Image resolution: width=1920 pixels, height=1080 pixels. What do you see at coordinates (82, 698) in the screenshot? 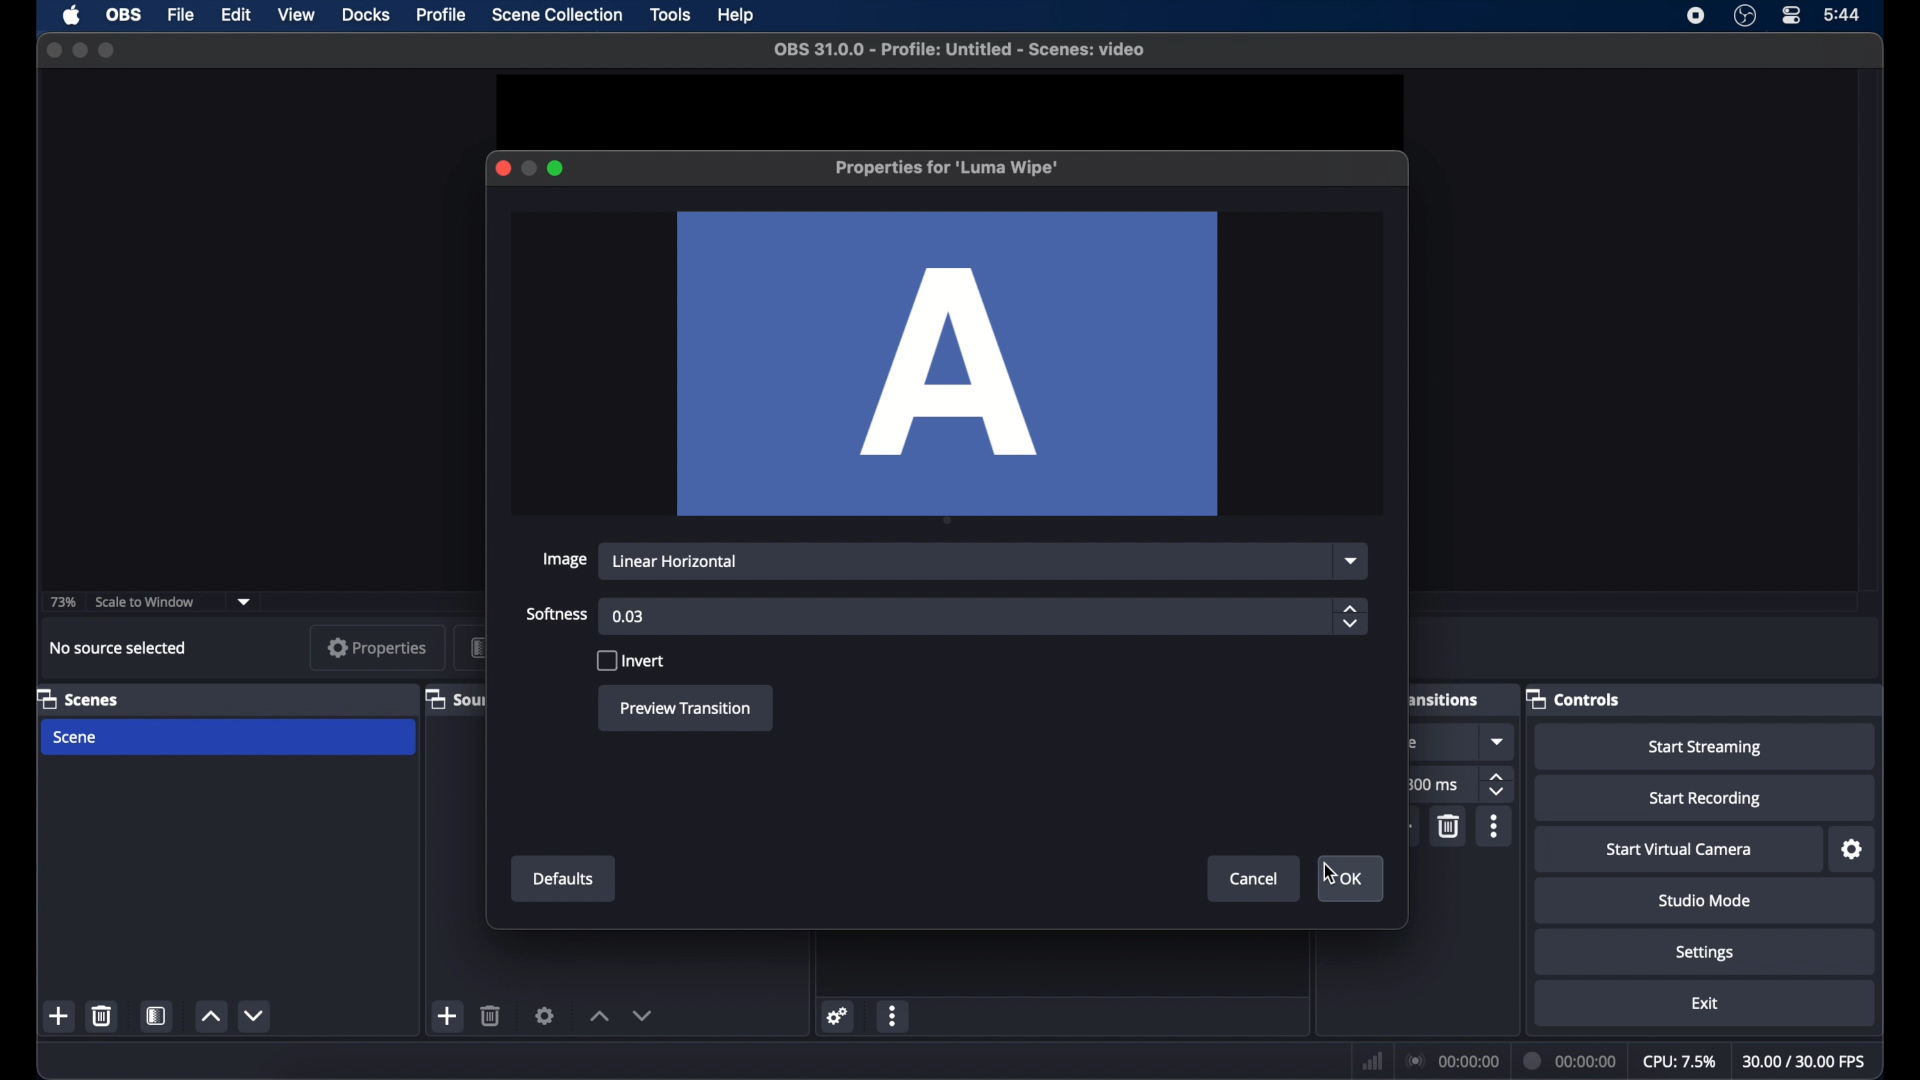
I see `scenes` at bounding box center [82, 698].